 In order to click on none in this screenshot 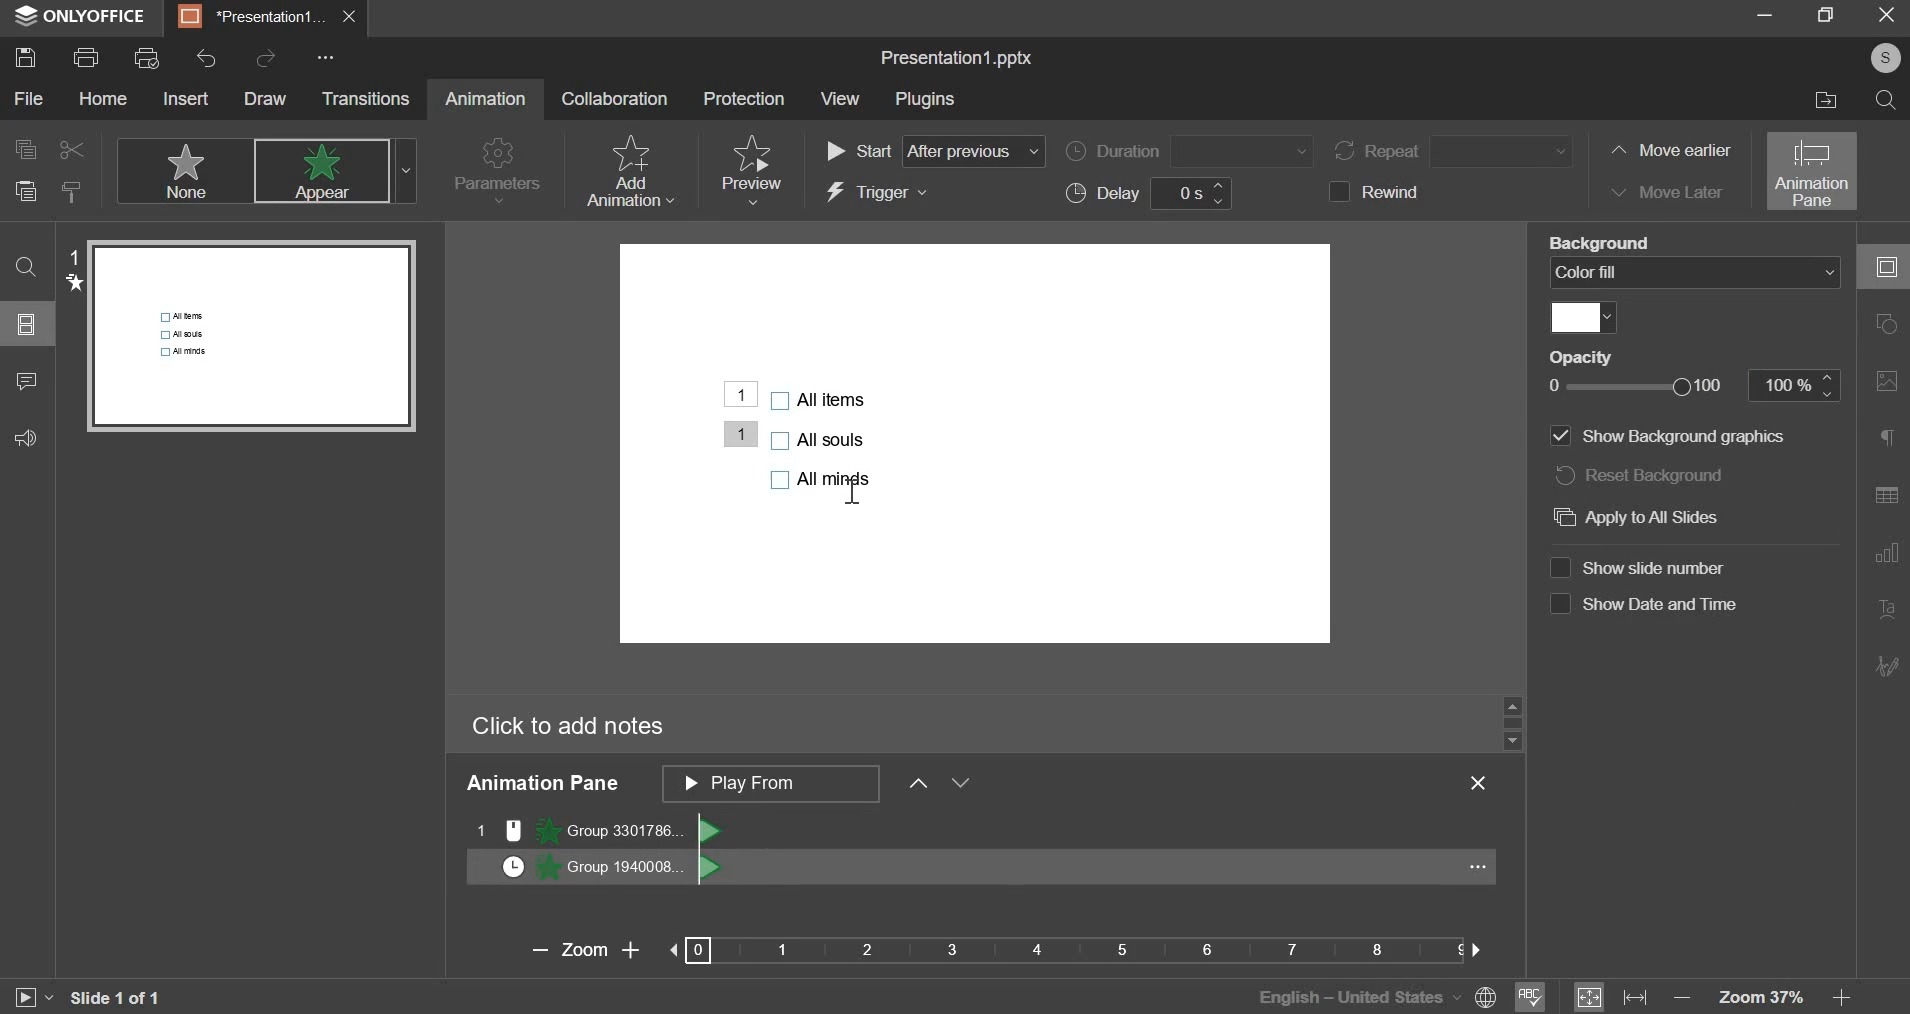, I will do `click(183, 170)`.